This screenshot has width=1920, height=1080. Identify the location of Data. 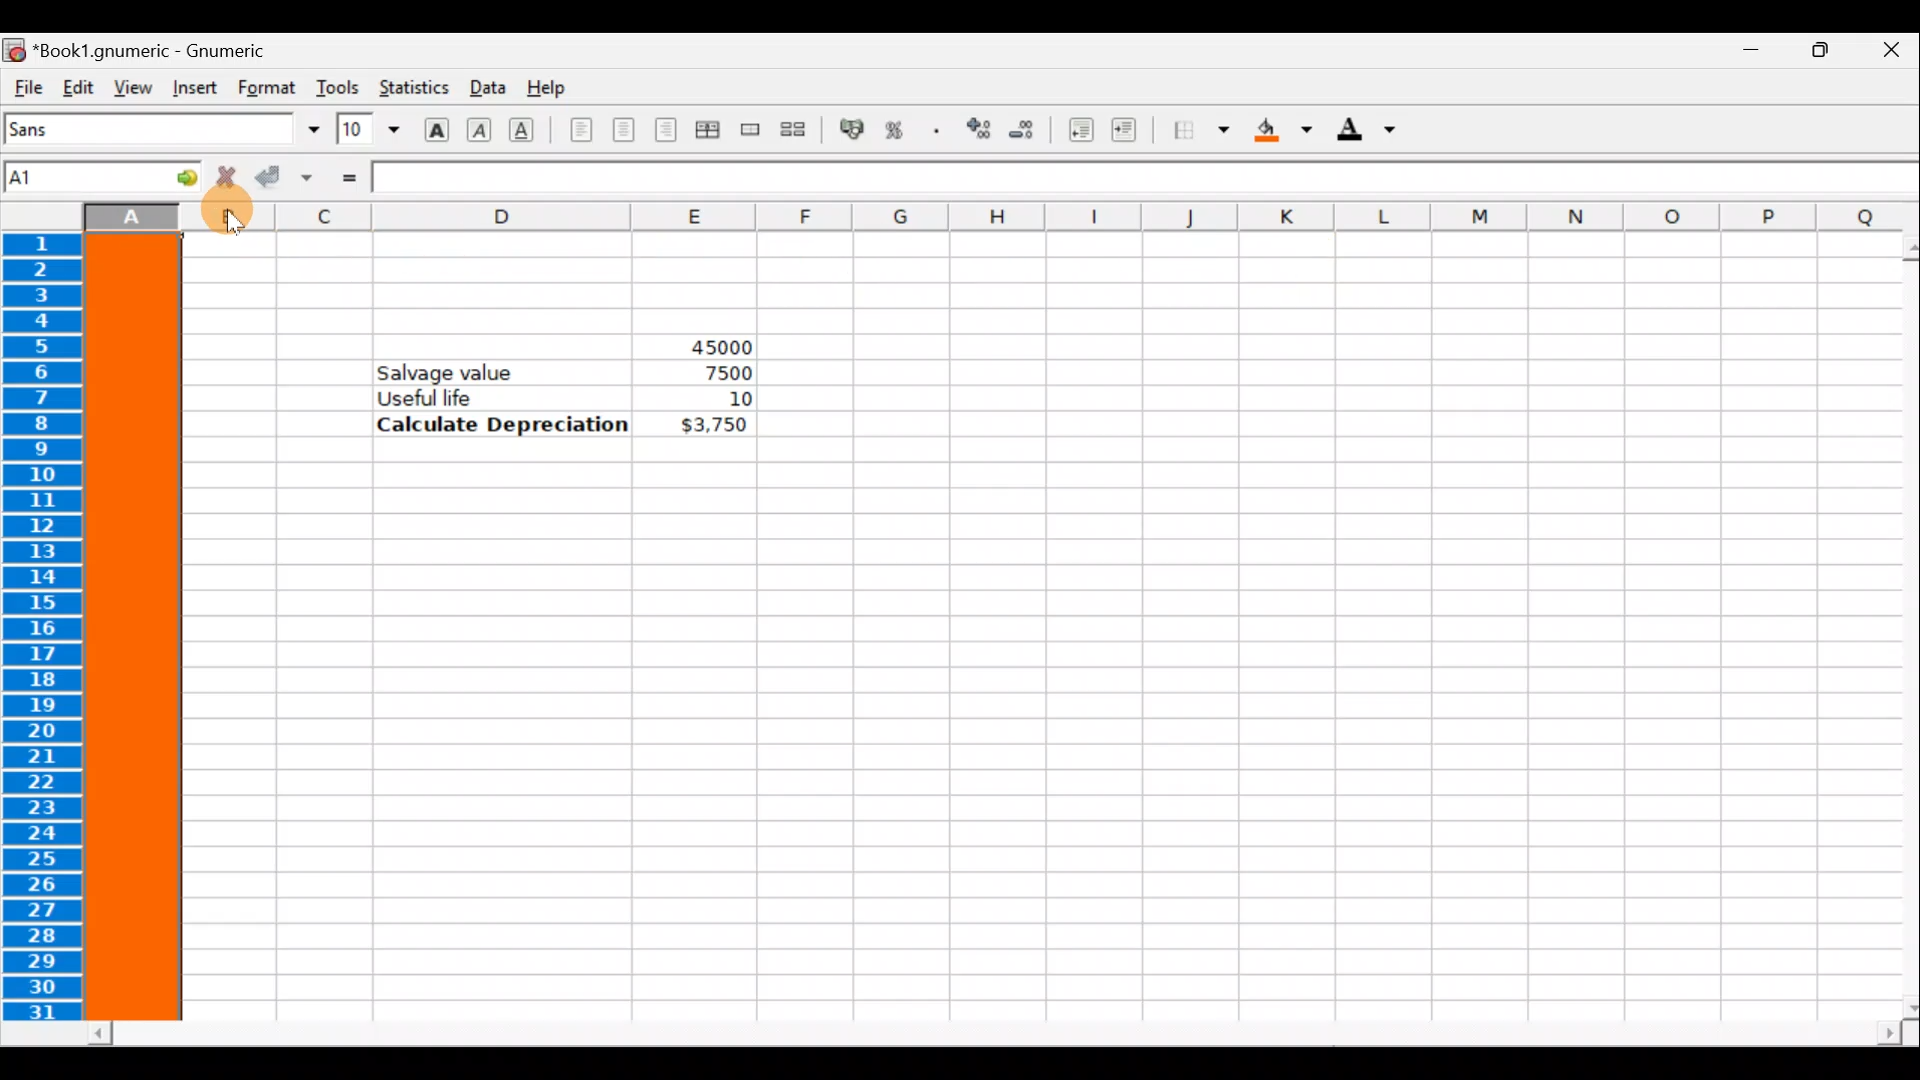
(485, 86).